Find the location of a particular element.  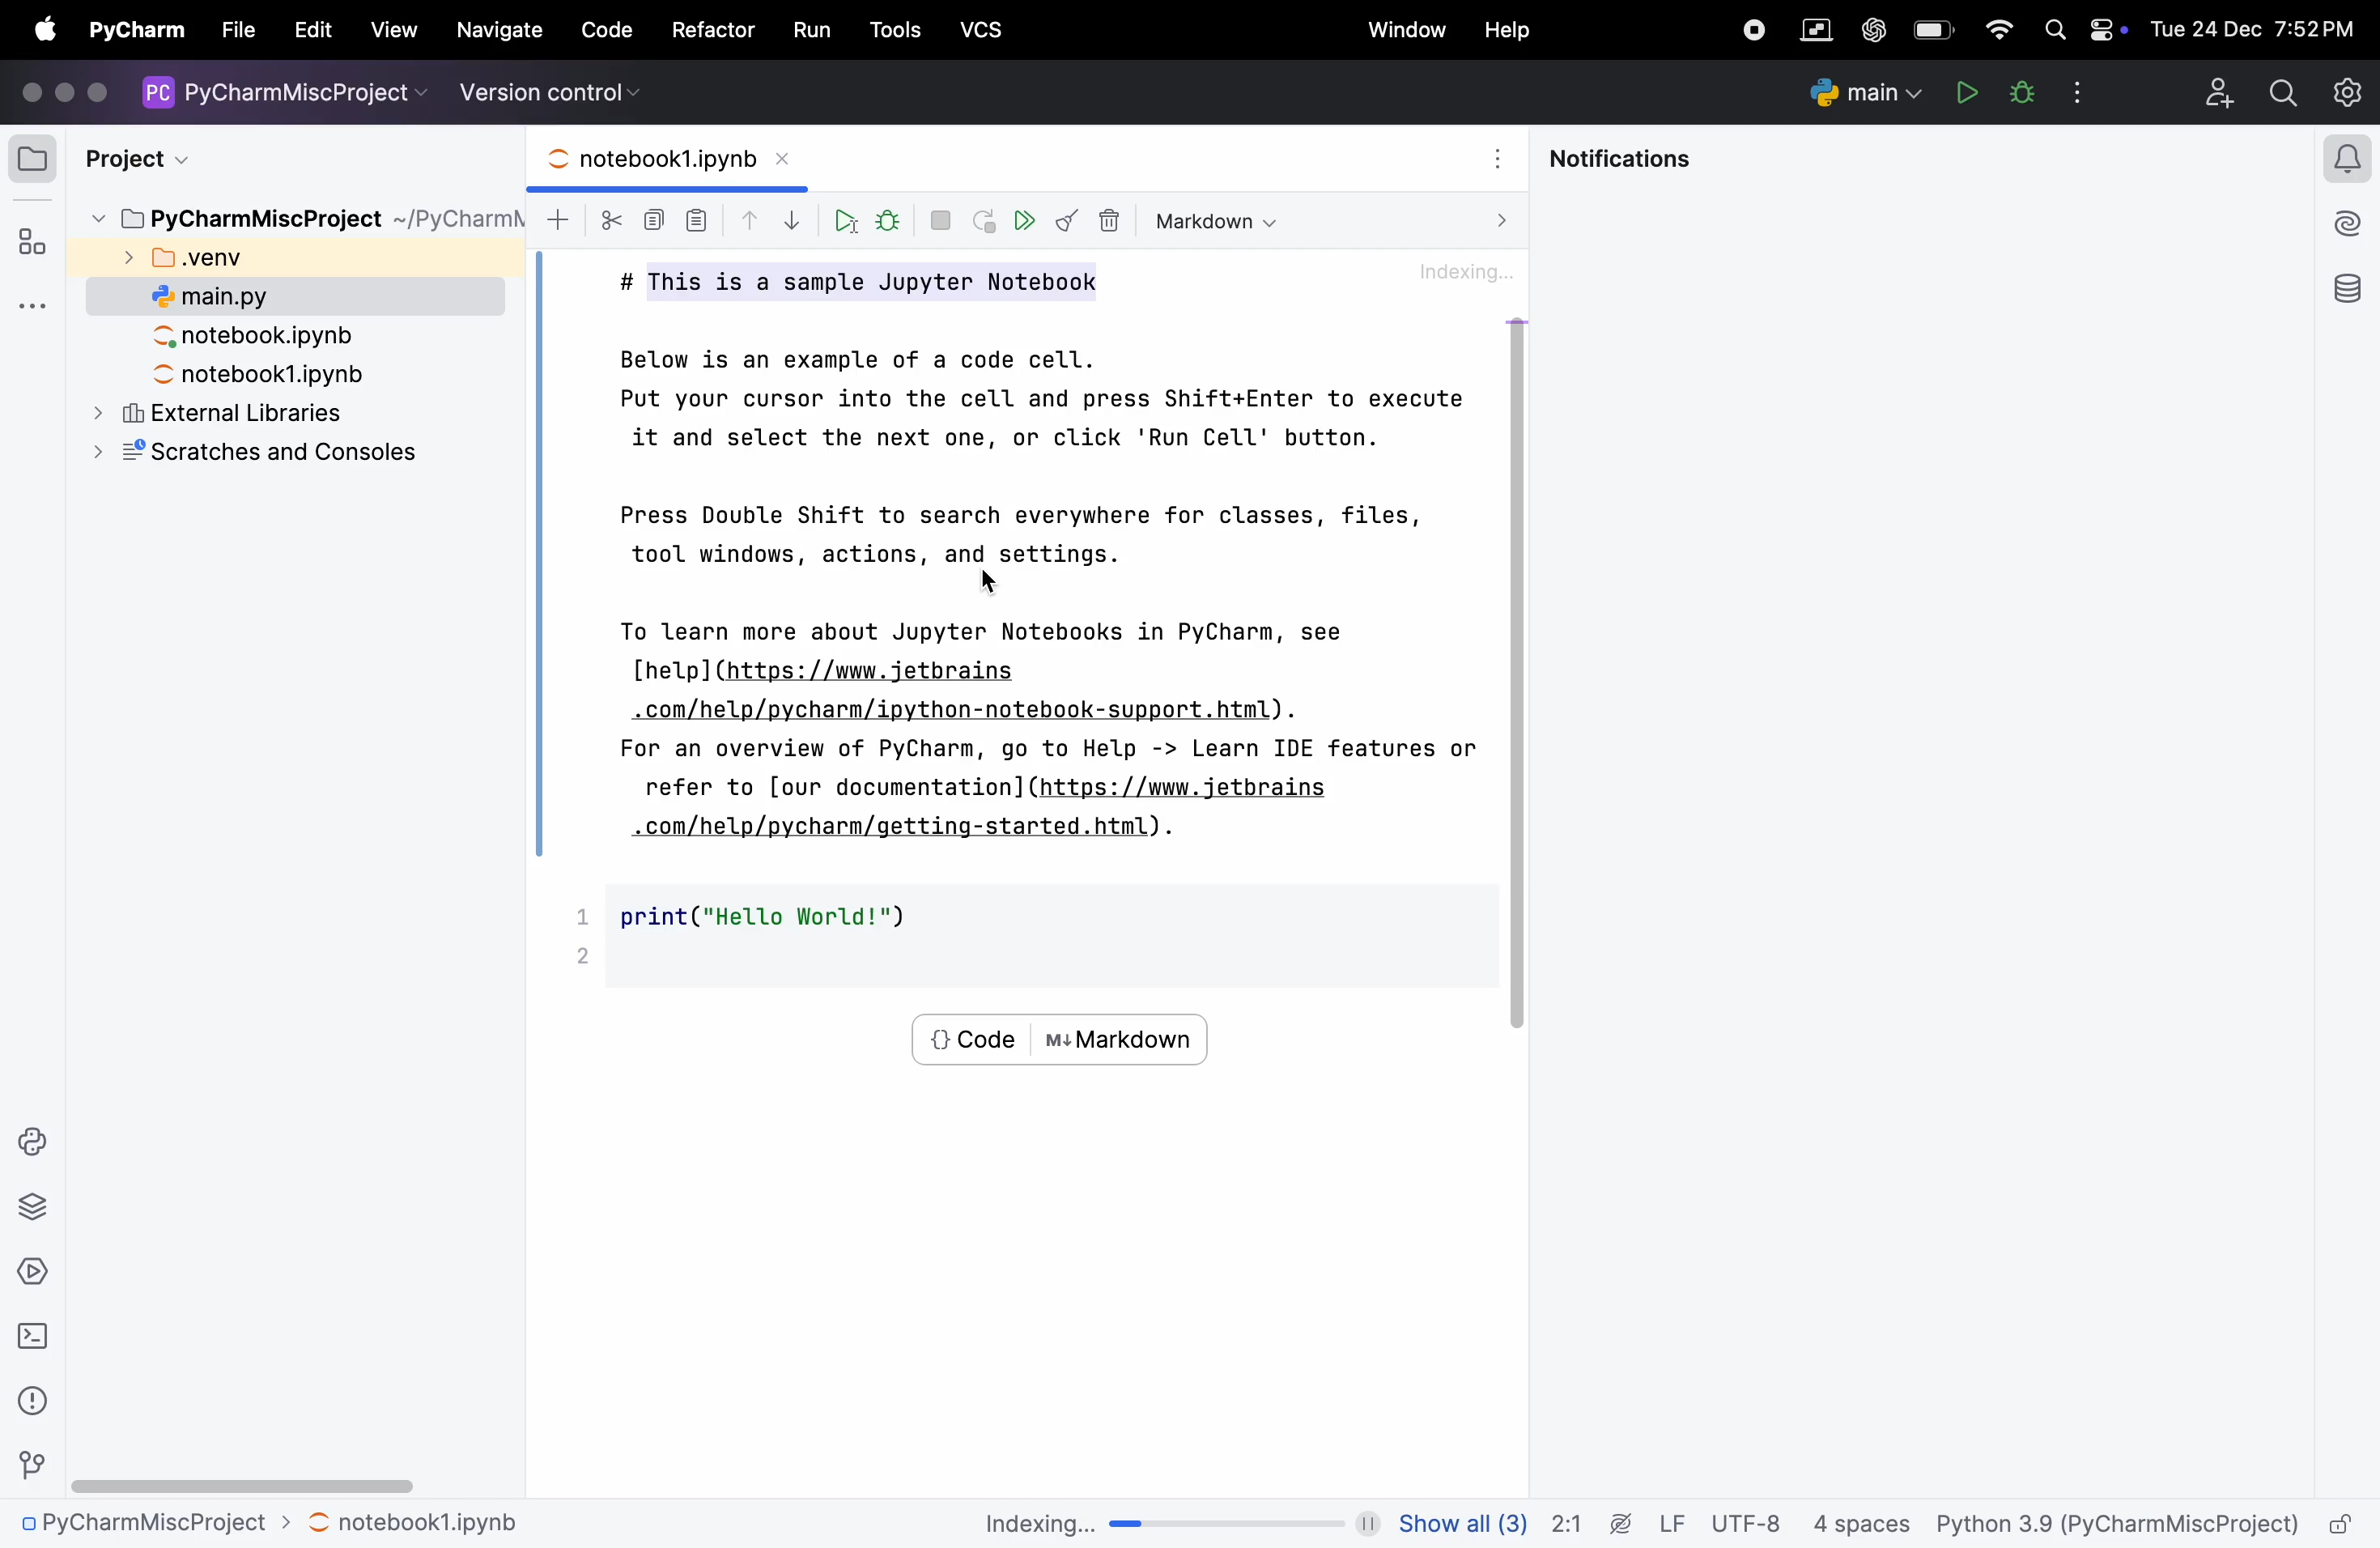

database is located at coordinates (2340, 295).